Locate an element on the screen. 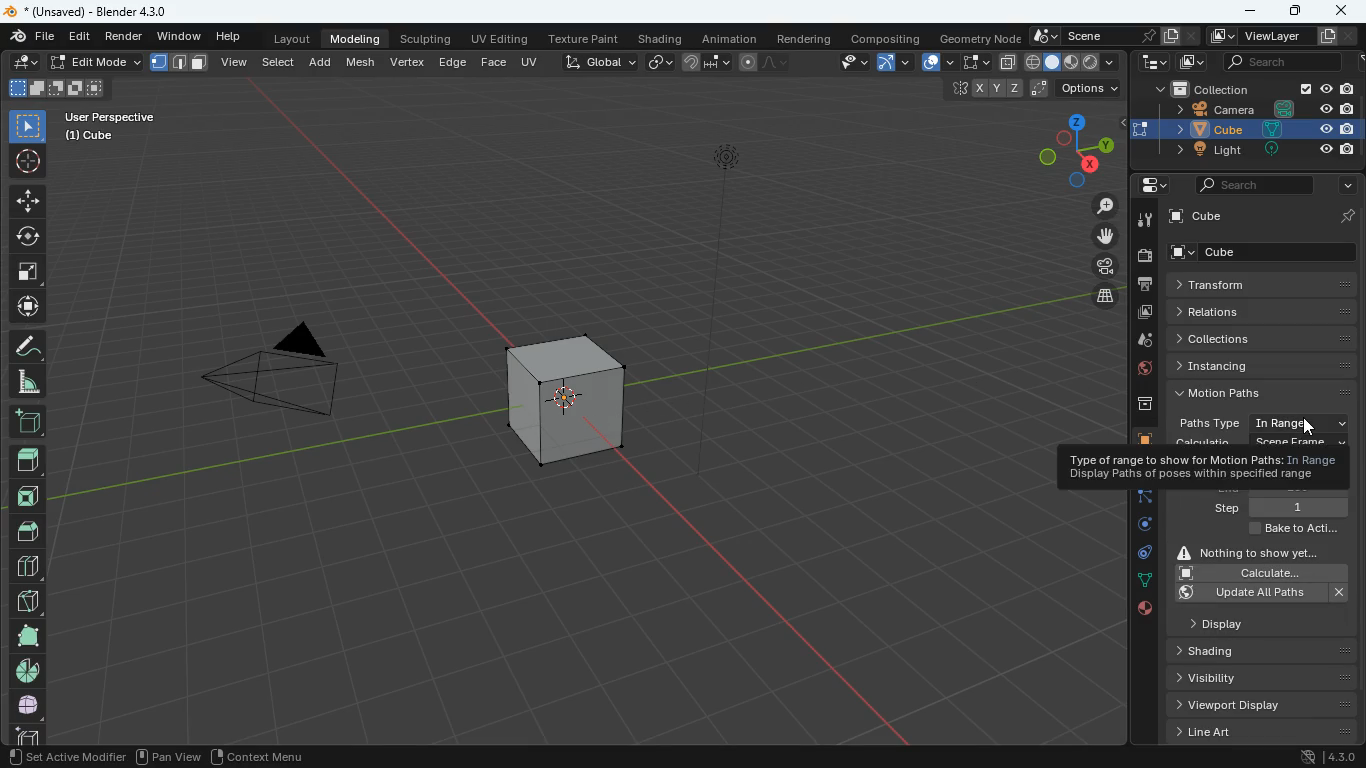 The height and width of the screenshot is (768, 1366). edge is located at coordinates (452, 61).